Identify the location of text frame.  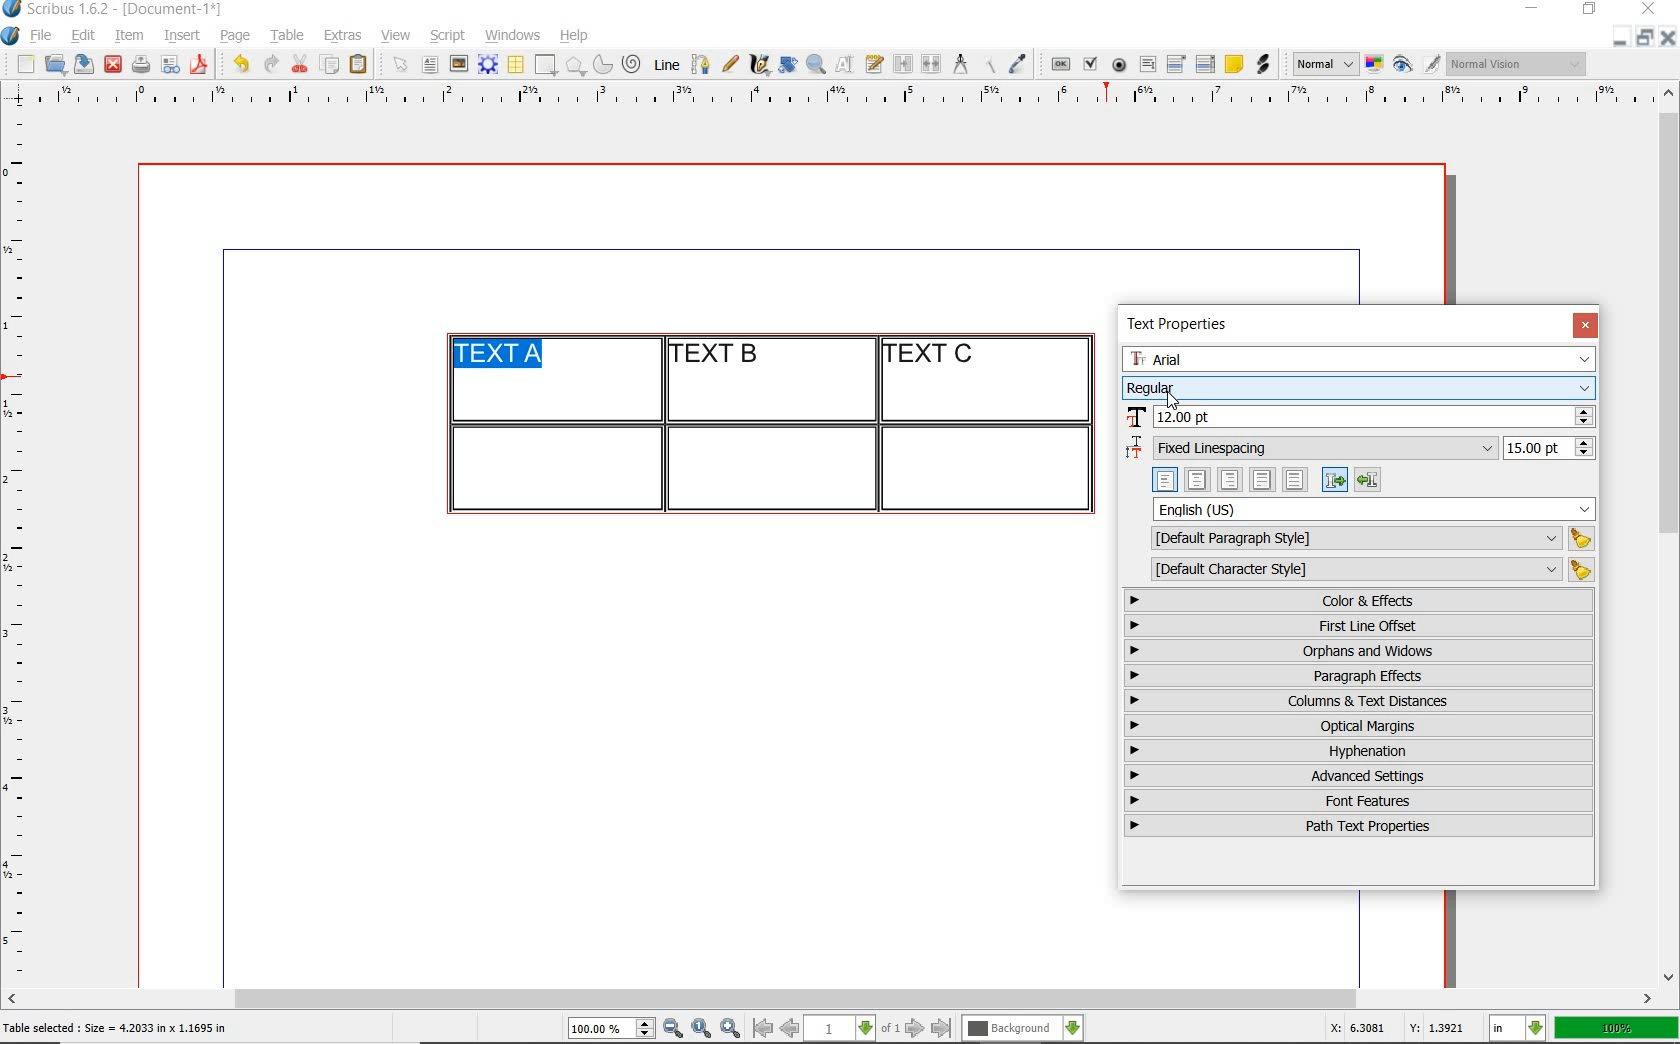
(429, 66).